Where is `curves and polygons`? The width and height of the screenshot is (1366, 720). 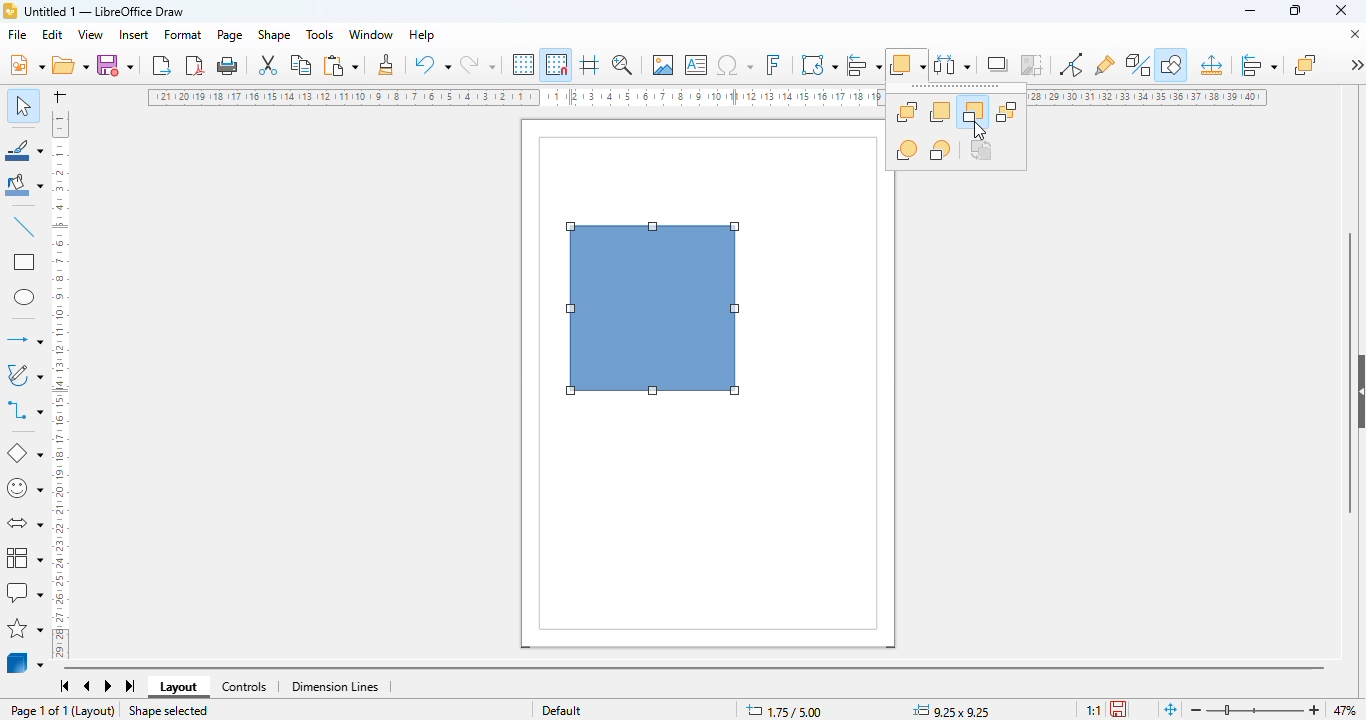 curves and polygons is located at coordinates (23, 375).